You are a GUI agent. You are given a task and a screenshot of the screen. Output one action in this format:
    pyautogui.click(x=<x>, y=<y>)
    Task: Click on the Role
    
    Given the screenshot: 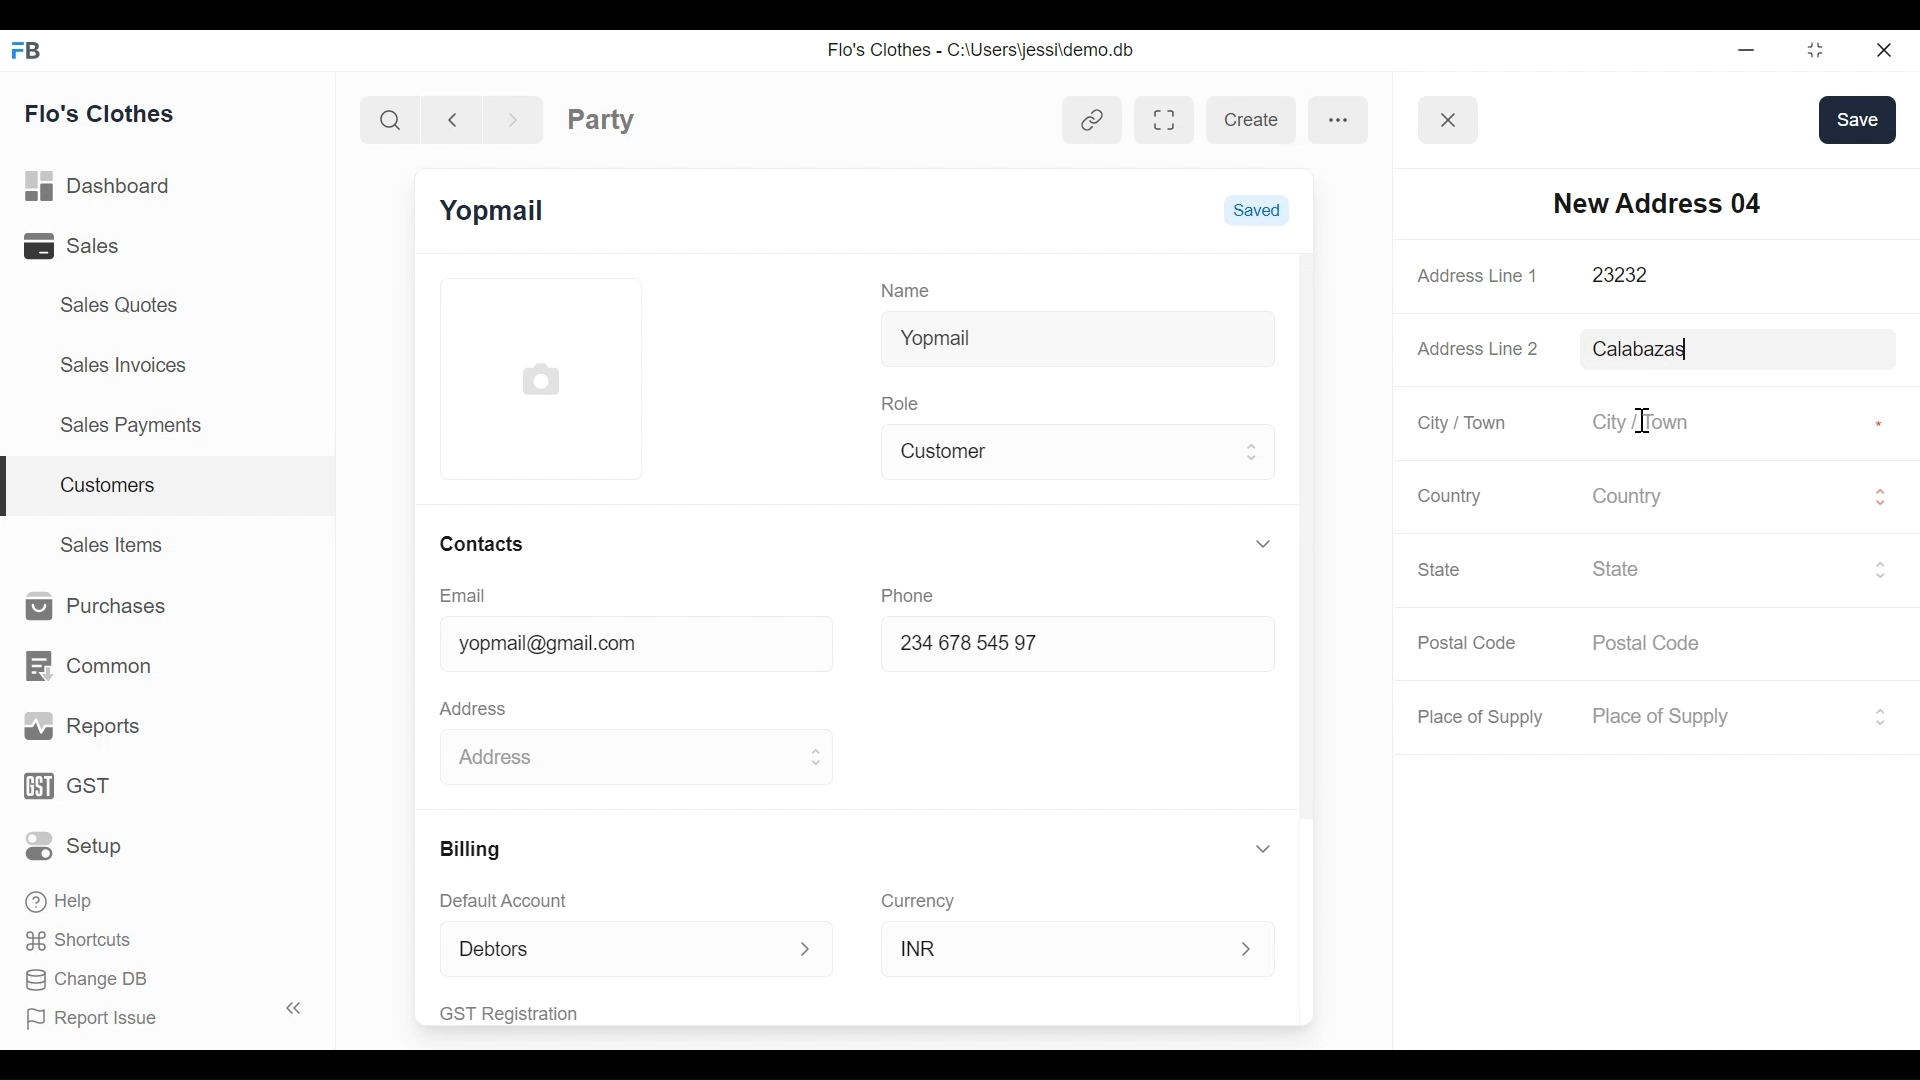 What is the action you would take?
    pyautogui.click(x=904, y=401)
    